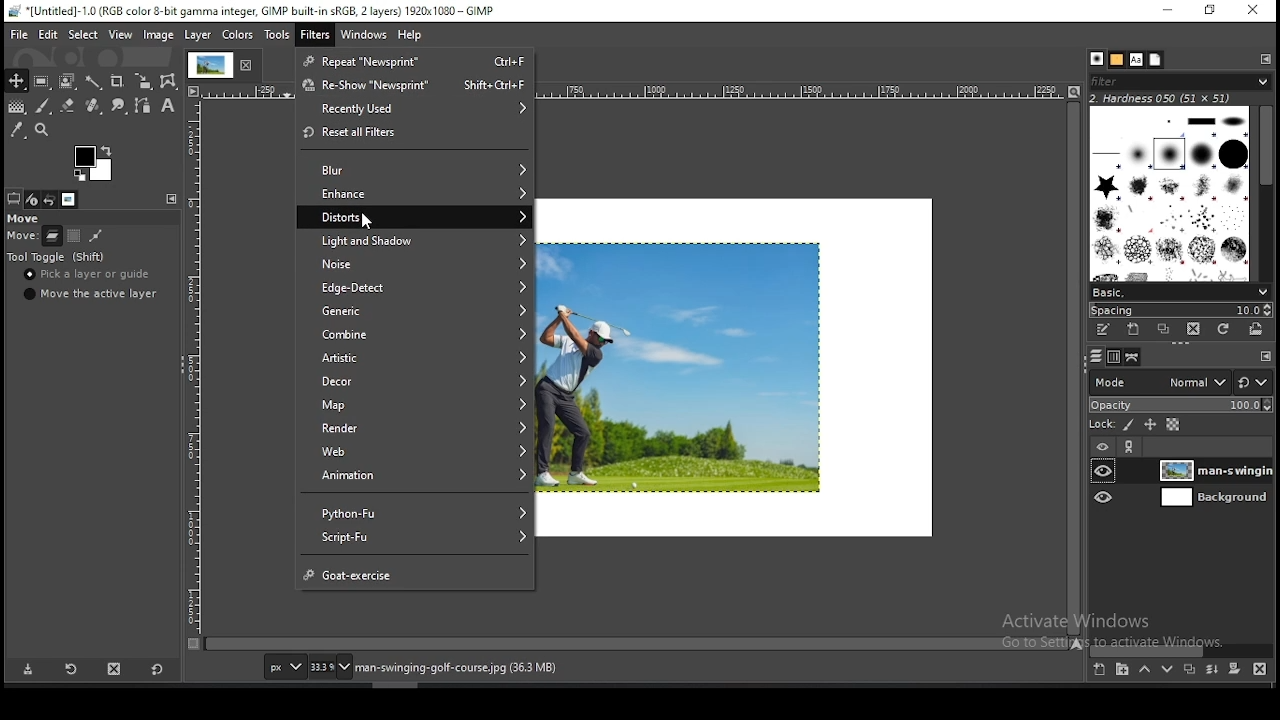 The image size is (1280, 720). What do you see at coordinates (23, 234) in the screenshot?
I see `scale (horizontal)` at bounding box center [23, 234].